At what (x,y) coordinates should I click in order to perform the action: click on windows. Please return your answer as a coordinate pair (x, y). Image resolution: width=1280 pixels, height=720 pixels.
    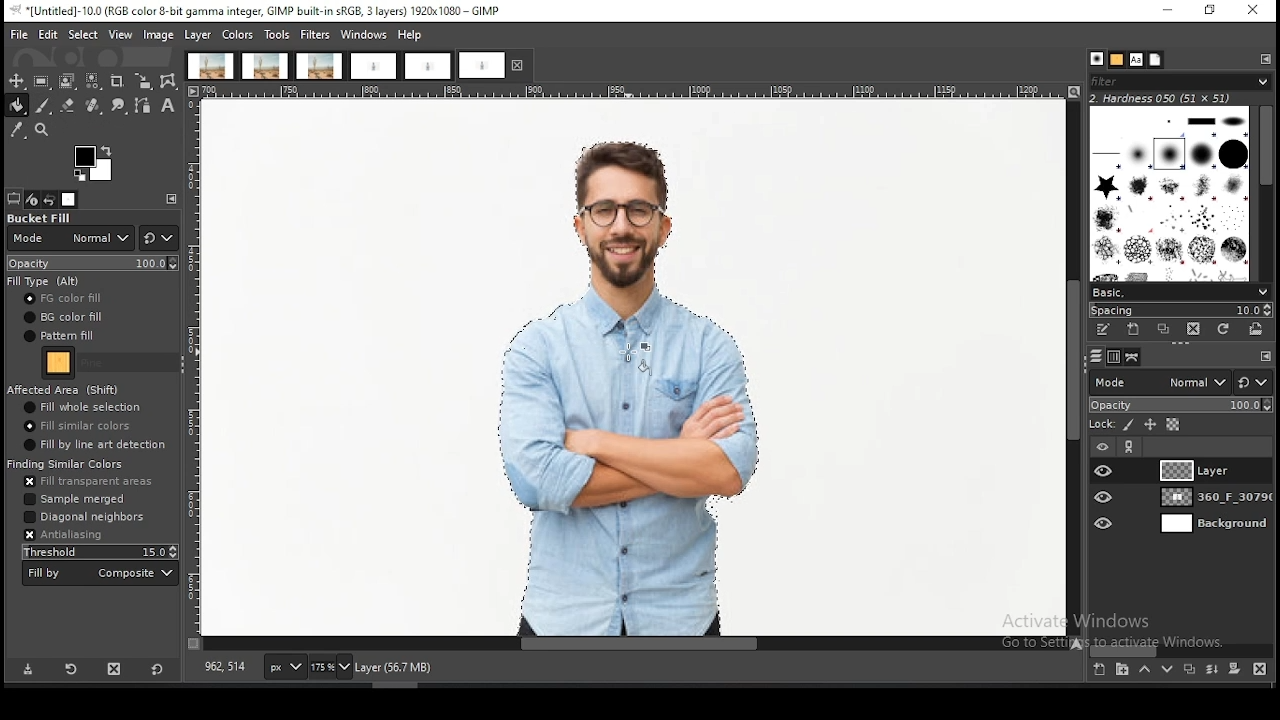
    Looking at the image, I should click on (364, 35).